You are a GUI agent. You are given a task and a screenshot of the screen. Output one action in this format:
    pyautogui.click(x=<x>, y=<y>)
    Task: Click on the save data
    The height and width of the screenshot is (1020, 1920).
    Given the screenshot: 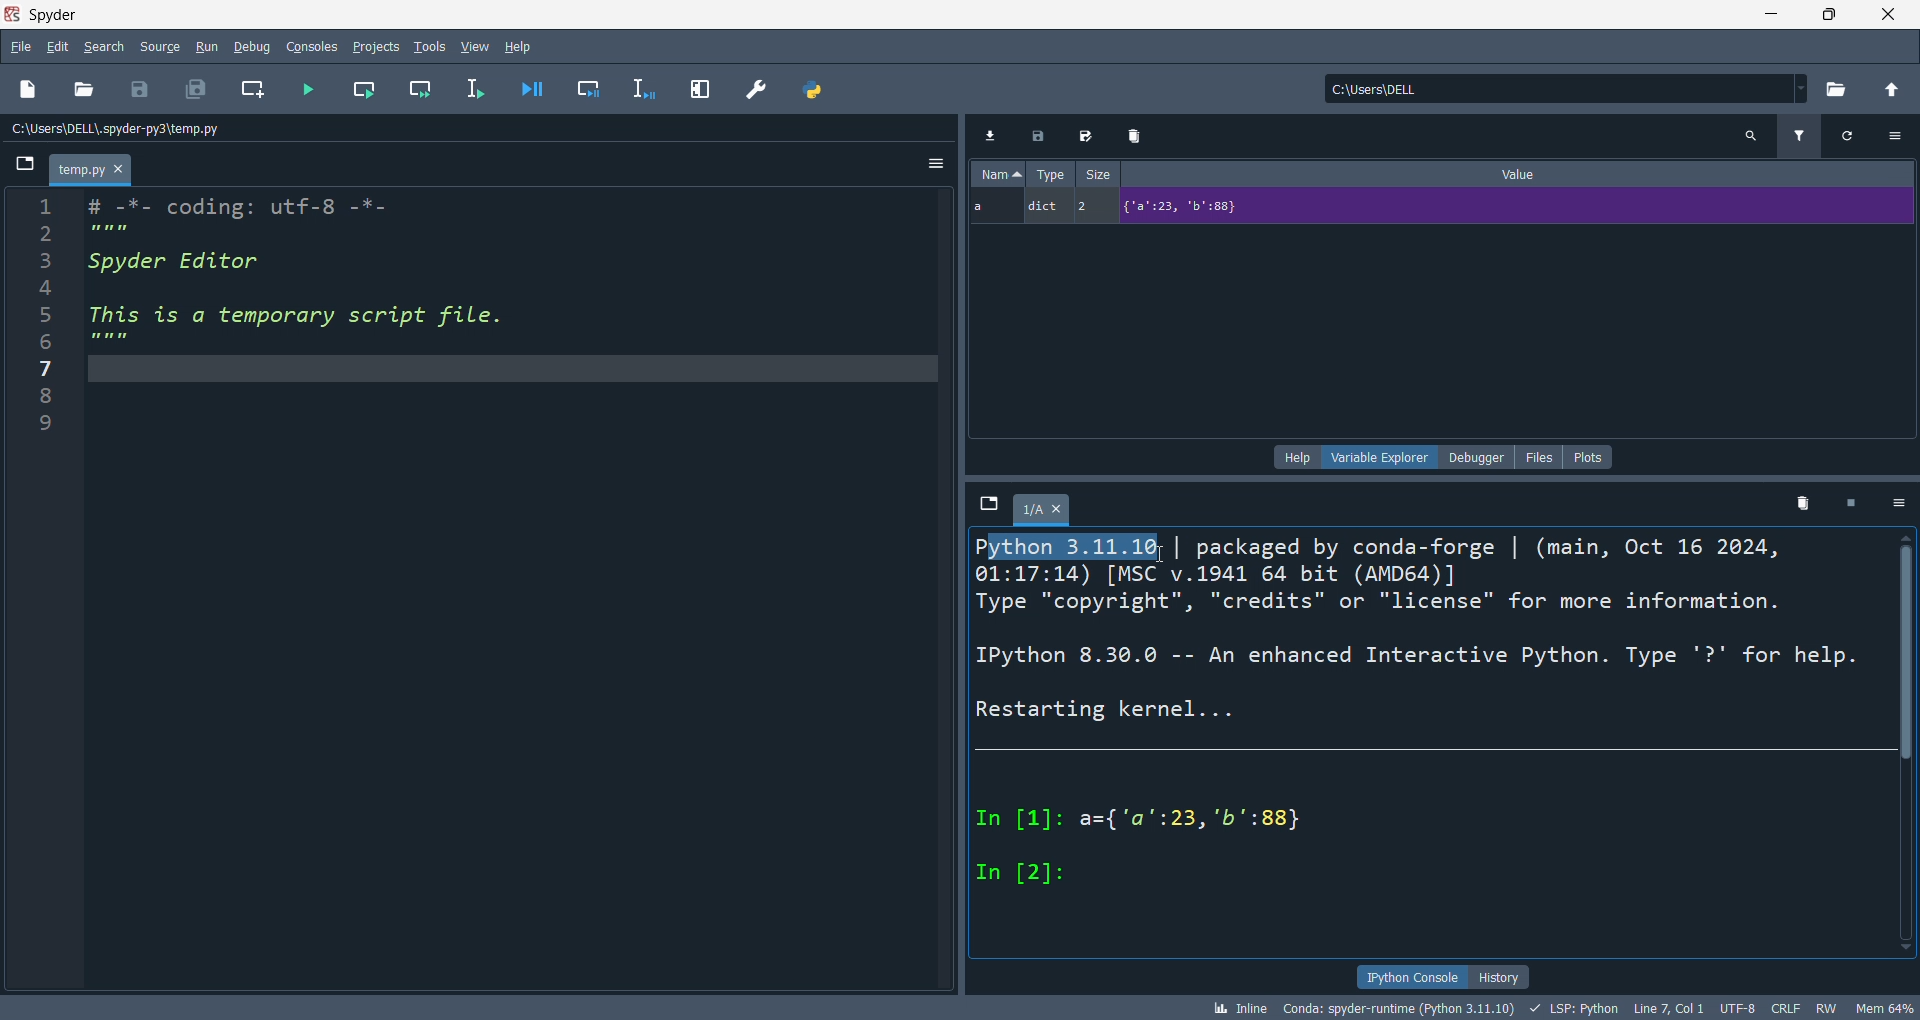 What is the action you would take?
    pyautogui.click(x=1041, y=134)
    